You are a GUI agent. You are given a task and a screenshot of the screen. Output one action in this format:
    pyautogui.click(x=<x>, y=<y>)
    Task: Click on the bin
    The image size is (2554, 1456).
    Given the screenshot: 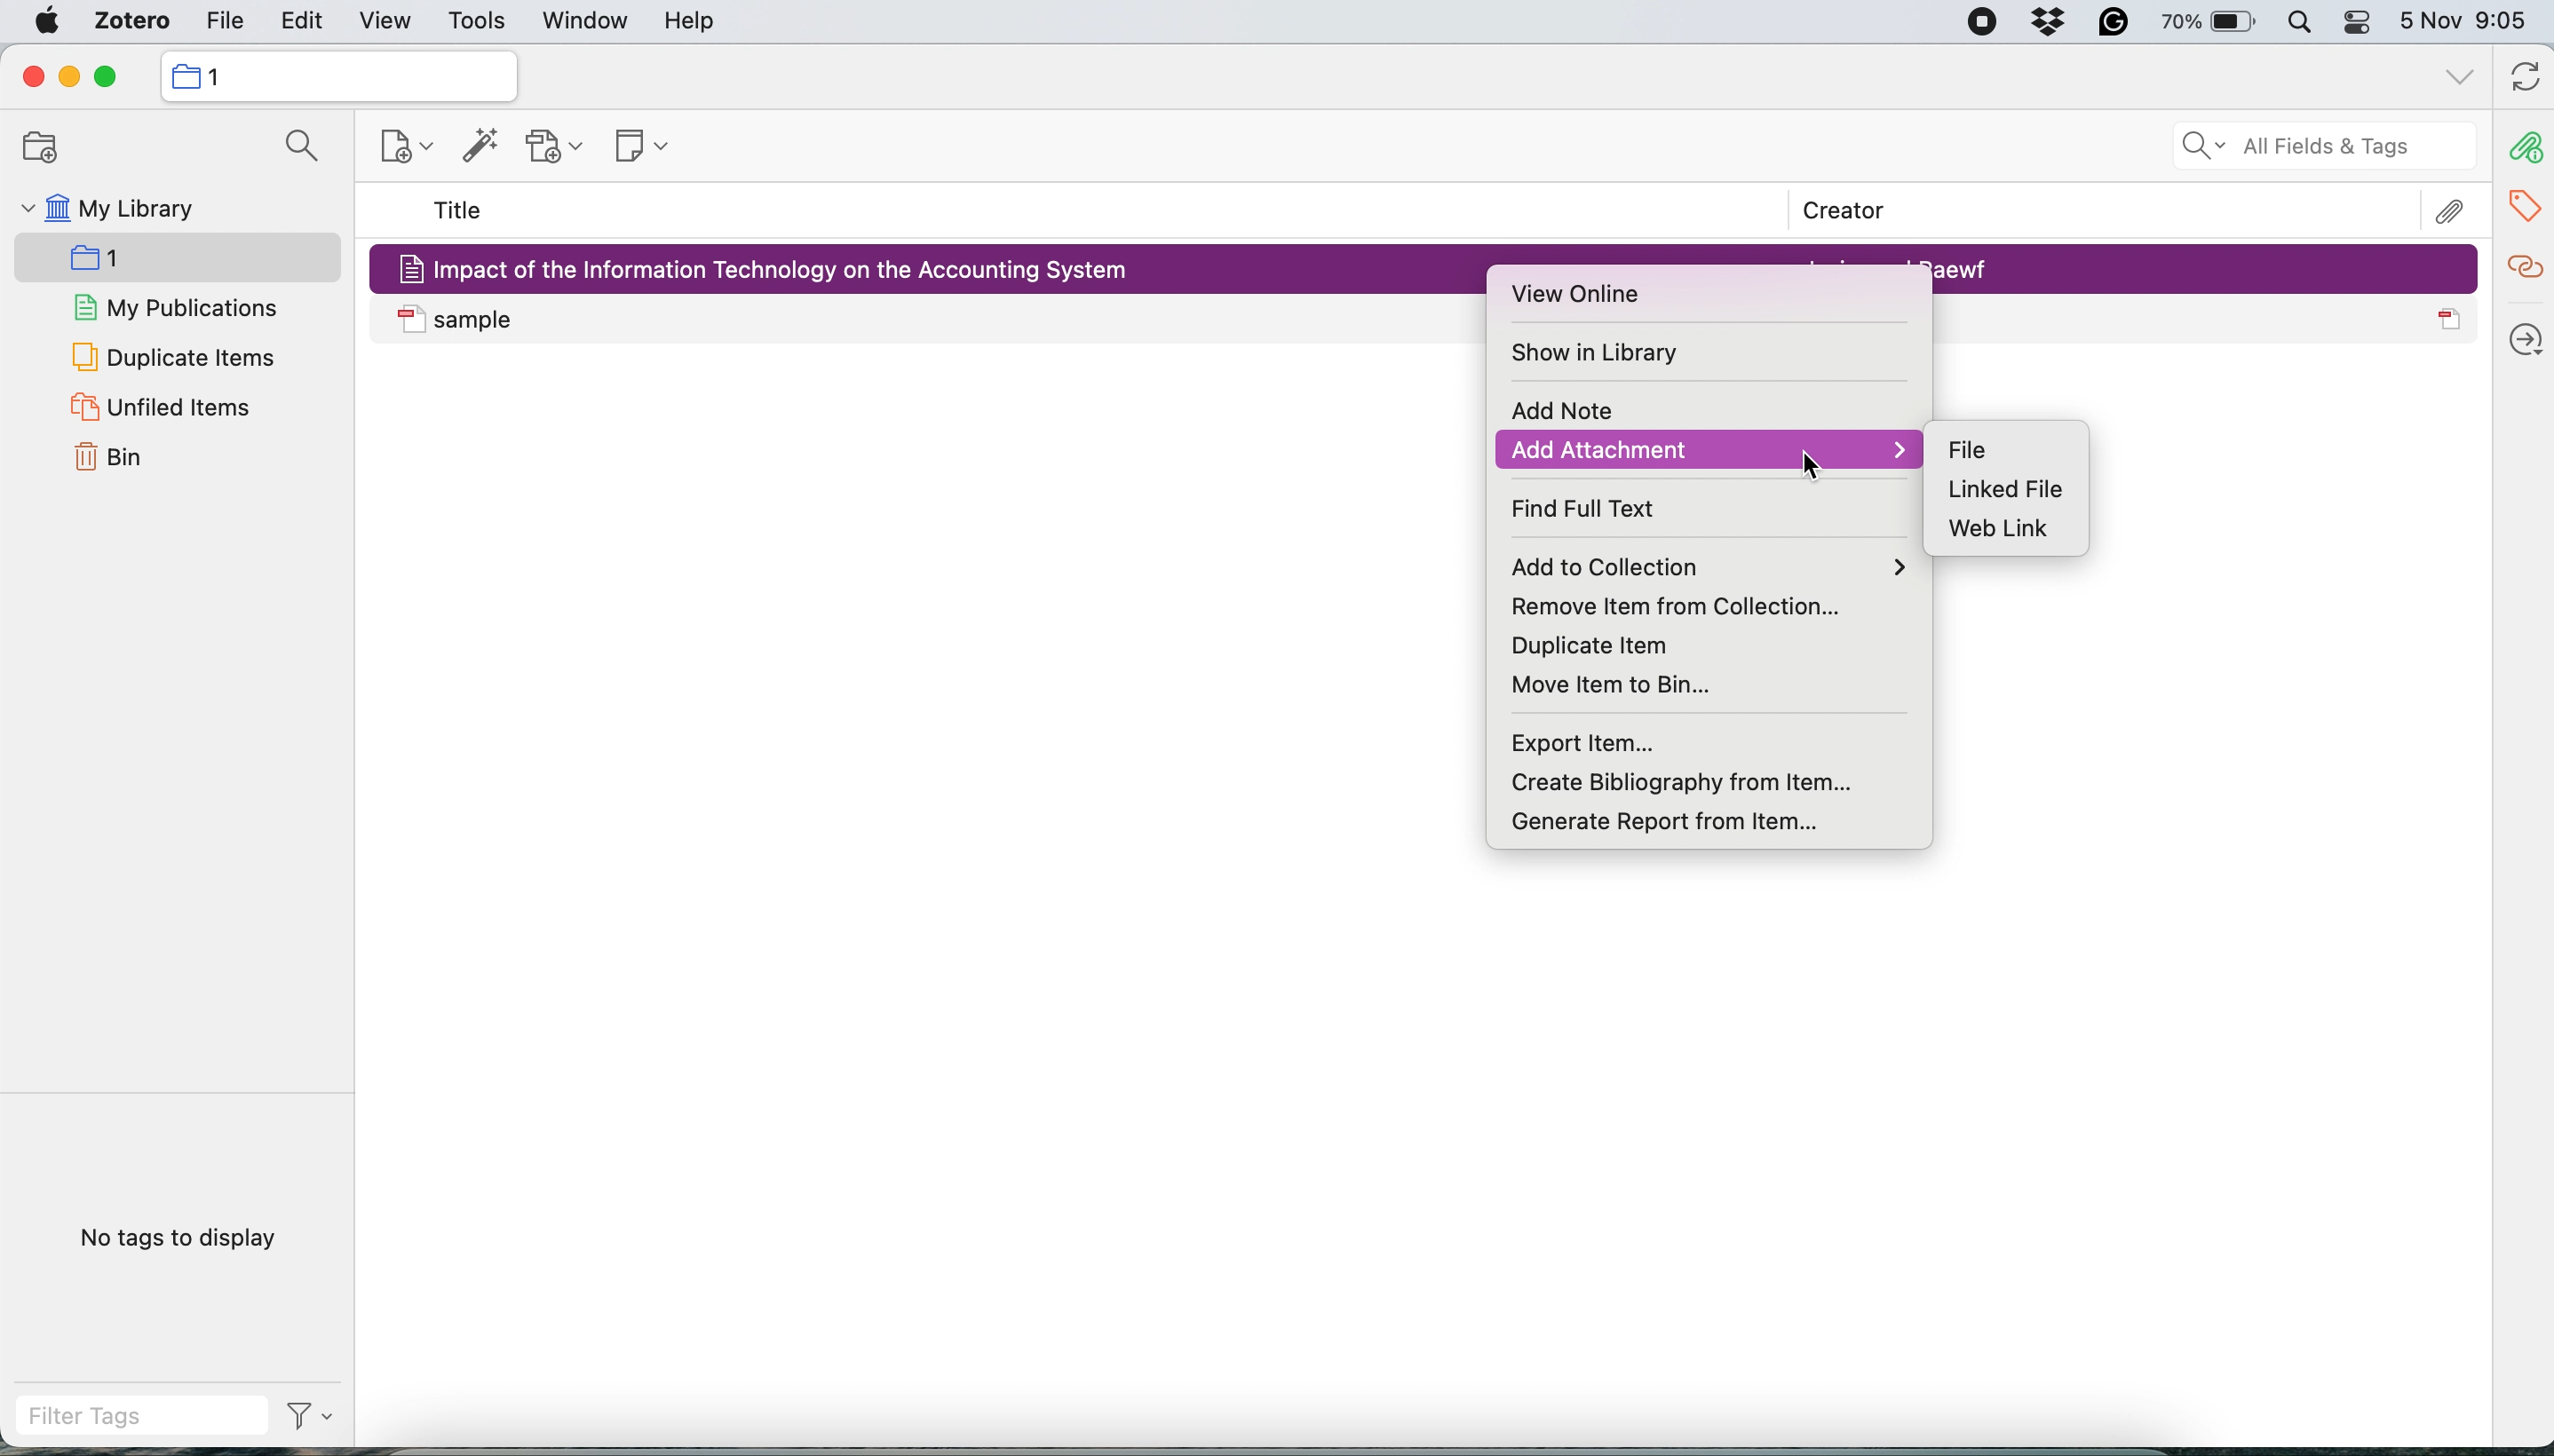 What is the action you would take?
    pyautogui.click(x=117, y=459)
    